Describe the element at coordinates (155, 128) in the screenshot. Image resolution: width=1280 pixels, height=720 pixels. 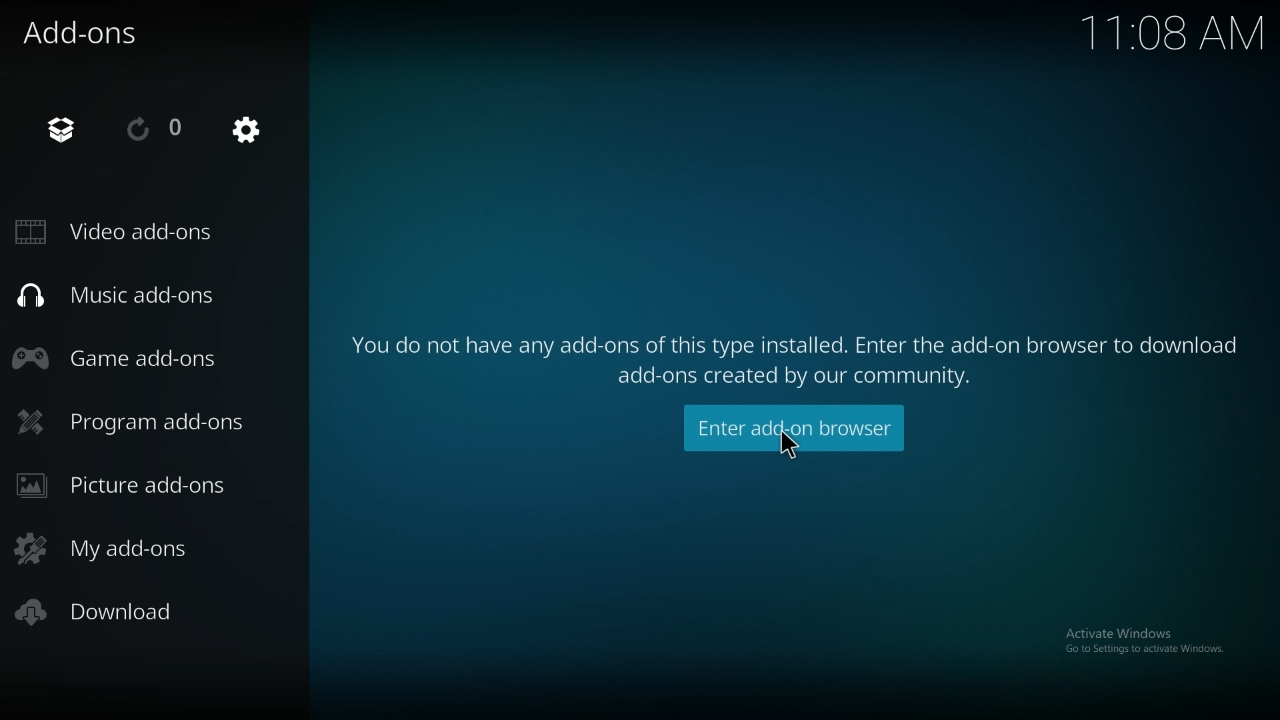
I see `redo` at that location.